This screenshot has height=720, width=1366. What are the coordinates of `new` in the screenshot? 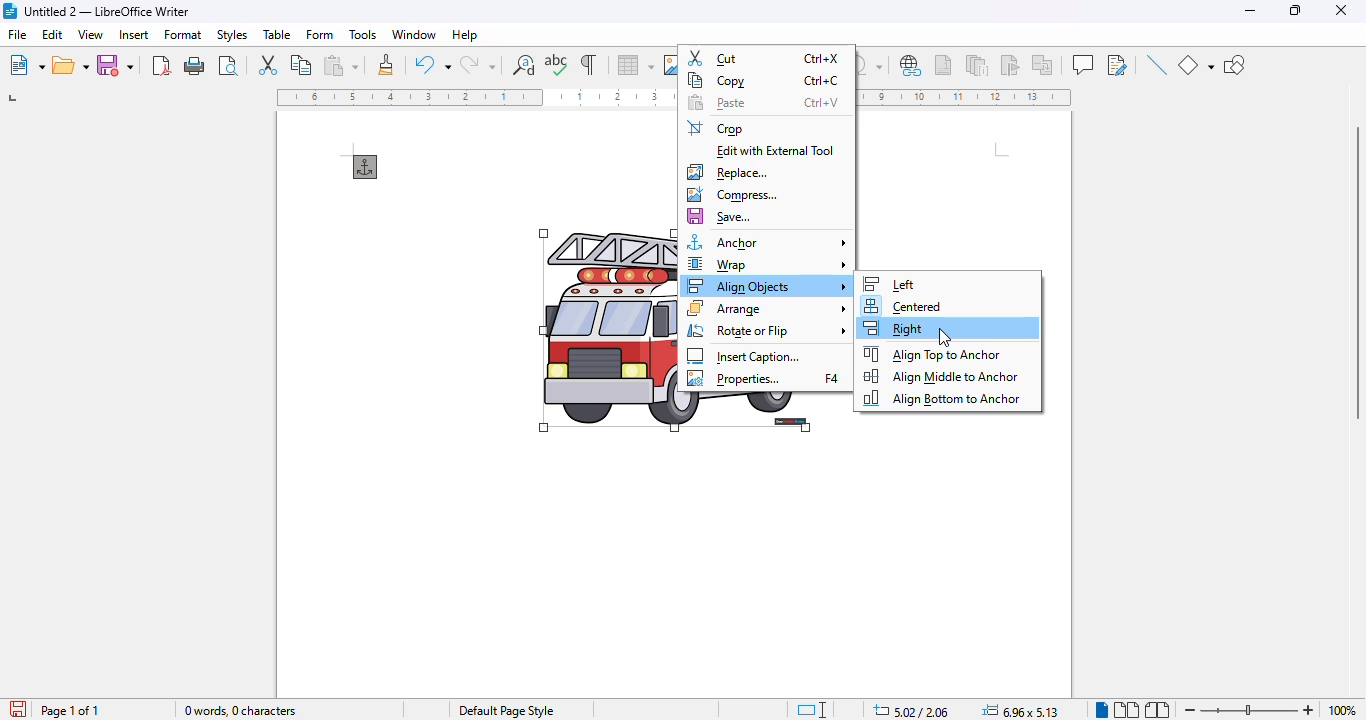 It's located at (26, 65).